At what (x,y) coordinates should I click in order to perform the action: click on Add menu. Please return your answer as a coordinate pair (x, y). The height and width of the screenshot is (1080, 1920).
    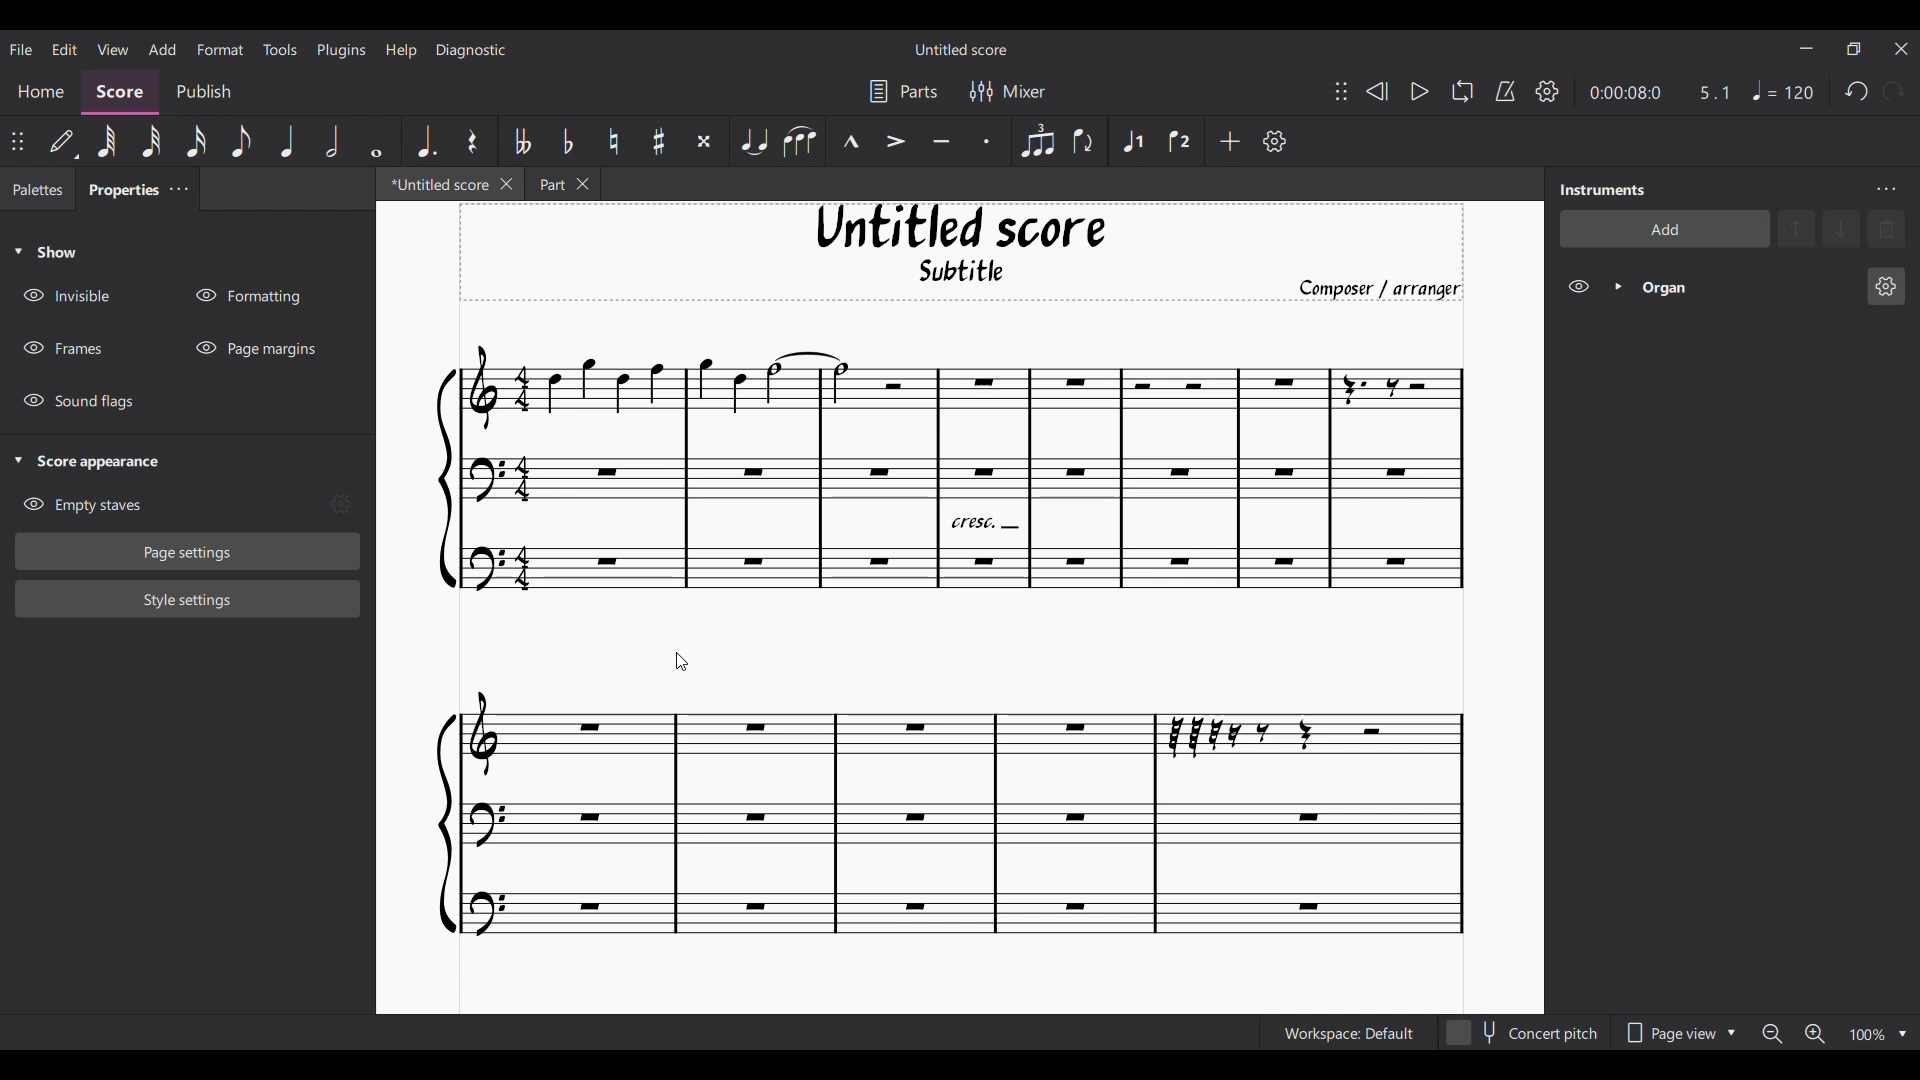
    Looking at the image, I should click on (162, 48).